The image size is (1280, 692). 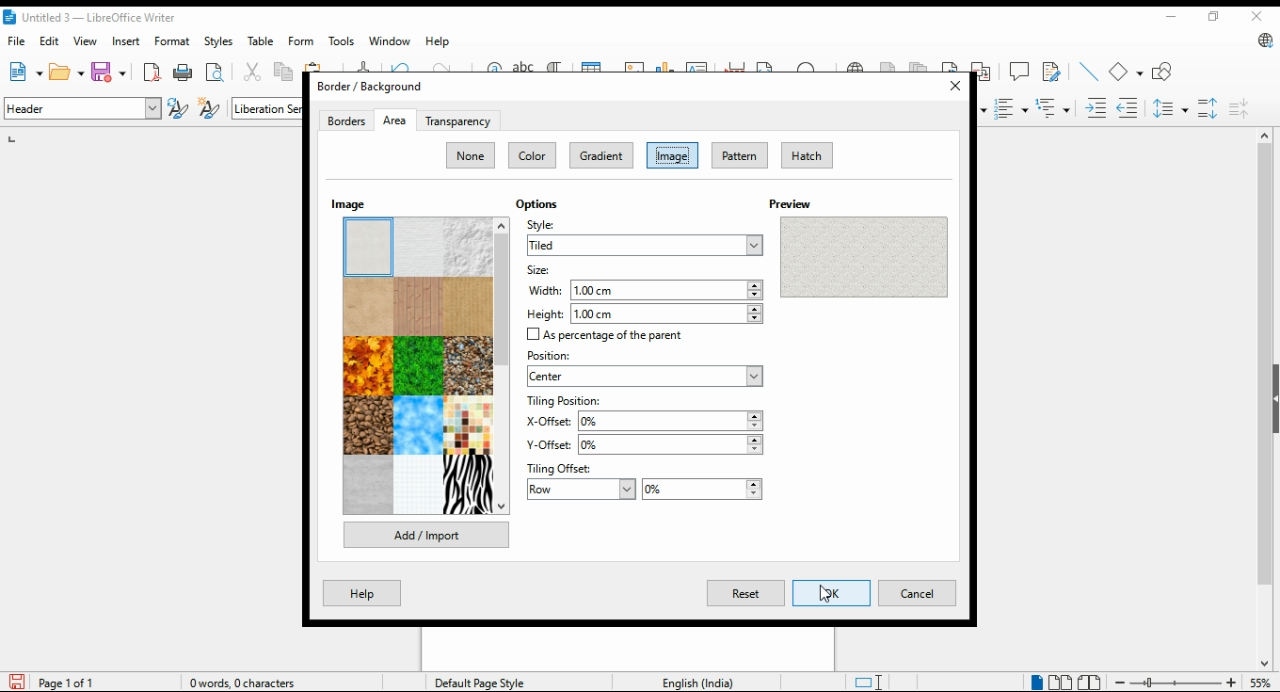 What do you see at coordinates (1256, 17) in the screenshot?
I see `close window` at bounding box center [1256, 17].